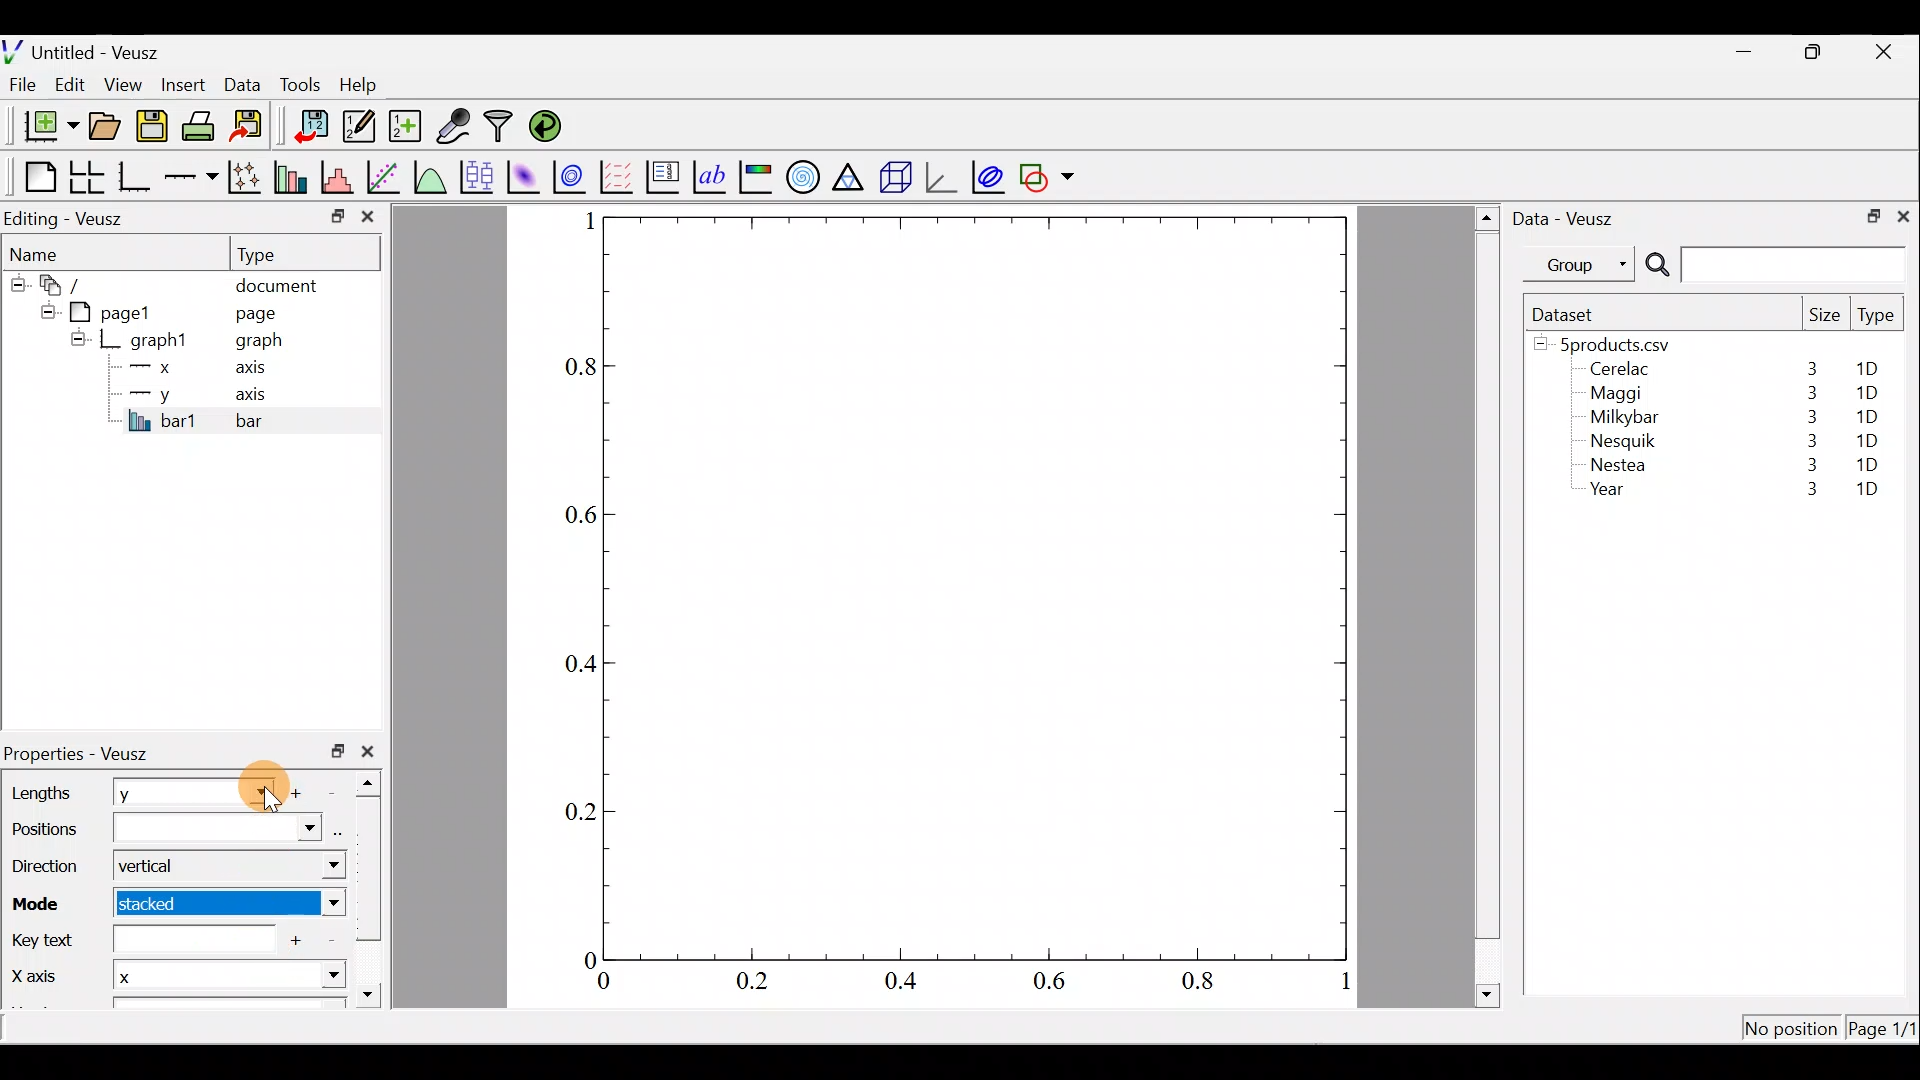 The width and height of the screenshot is (1920, 1080). Describe the element at coordinates (1619, 419) in the screenshot. I see `Milkybar` at that location.